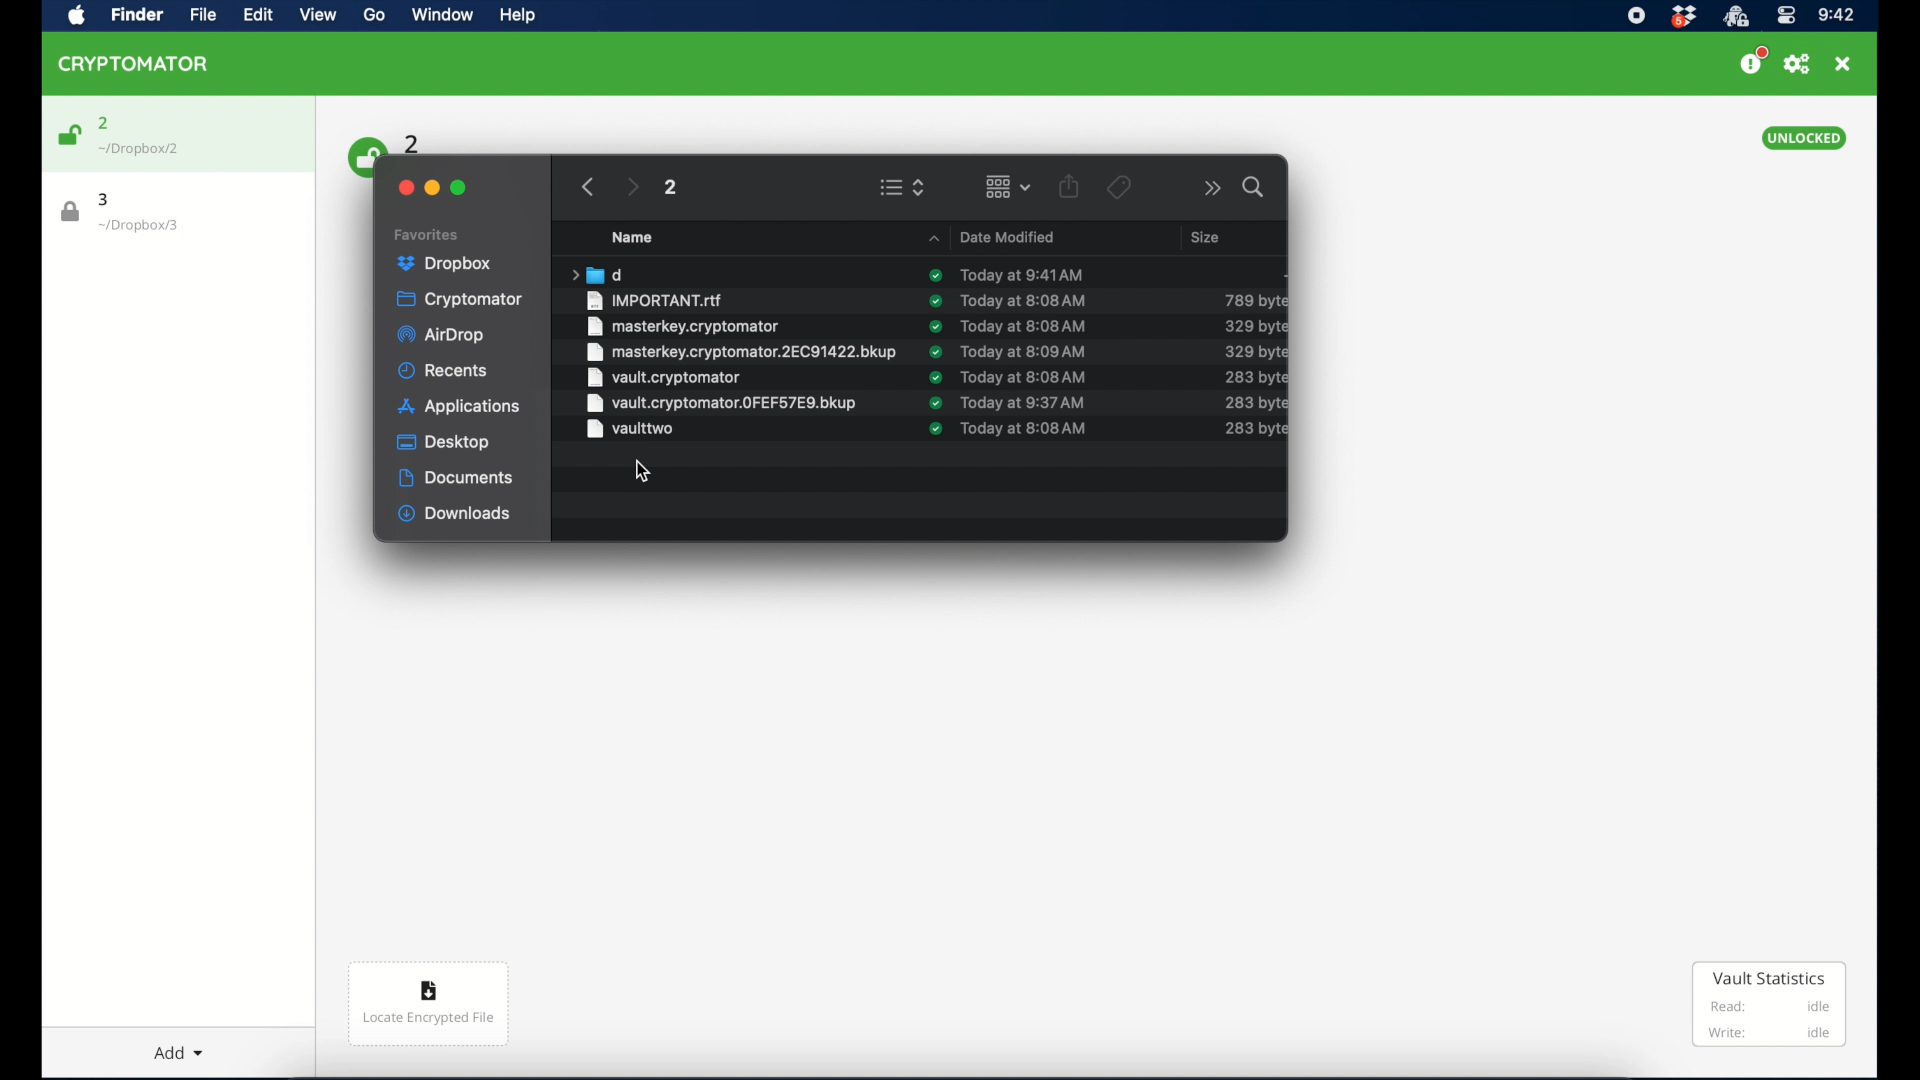 The height and width of the screenshot is (1080, 1920). I want to click on name, so click(632, 237).